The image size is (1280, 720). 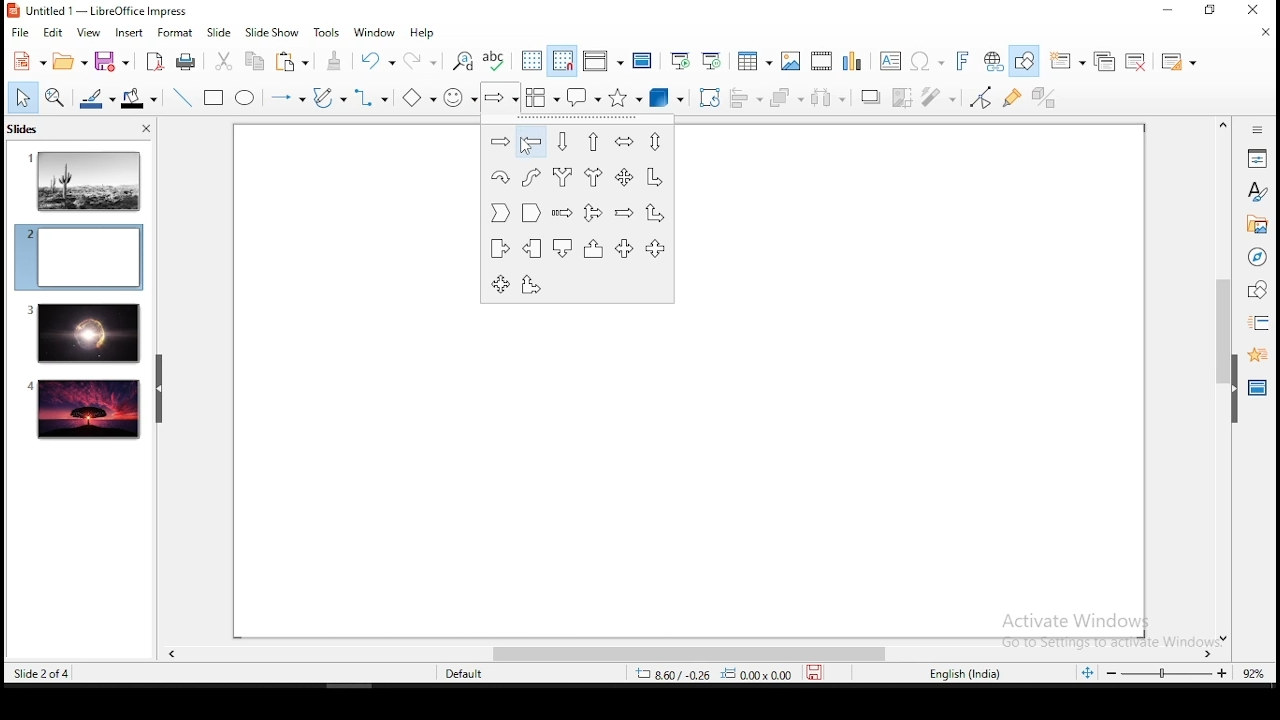 What do you see at coordinates (1257, 11) in the screenshot?
I see `close window` at bounding box center [1257, 11].